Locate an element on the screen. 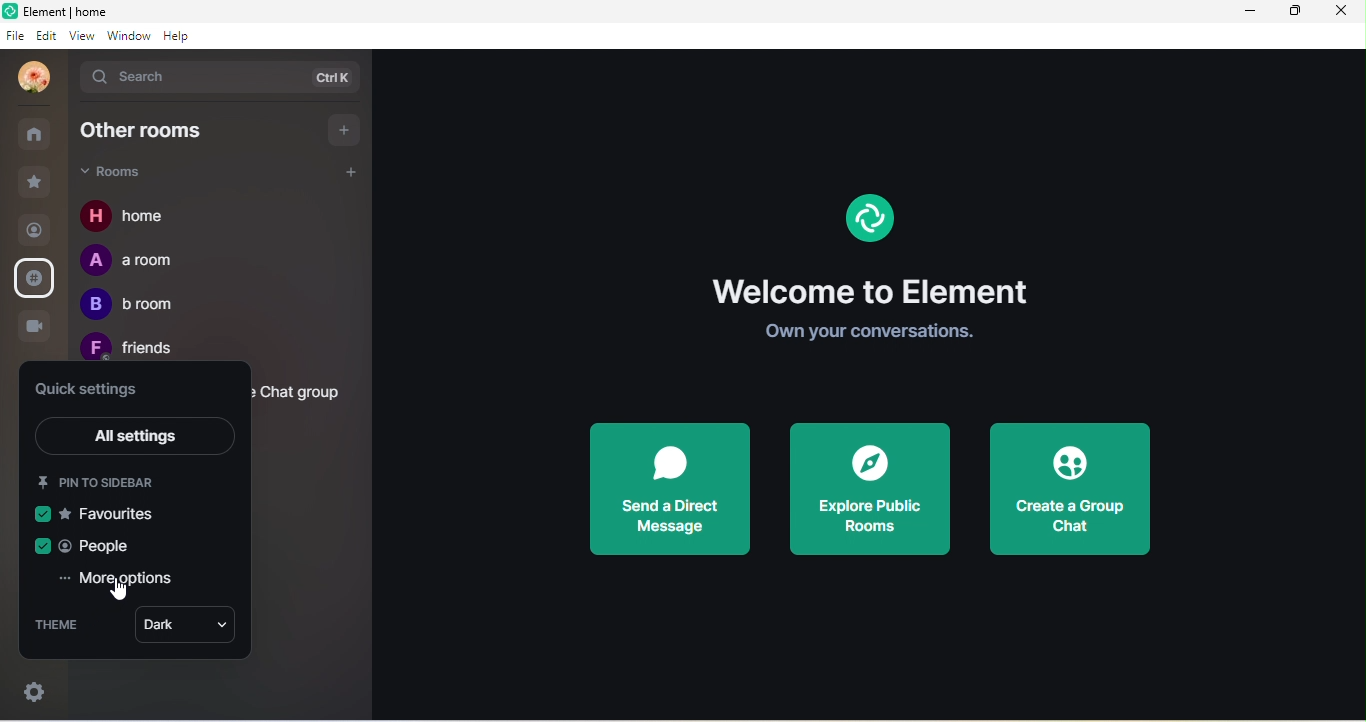  add is located at coordinates (351, 170).